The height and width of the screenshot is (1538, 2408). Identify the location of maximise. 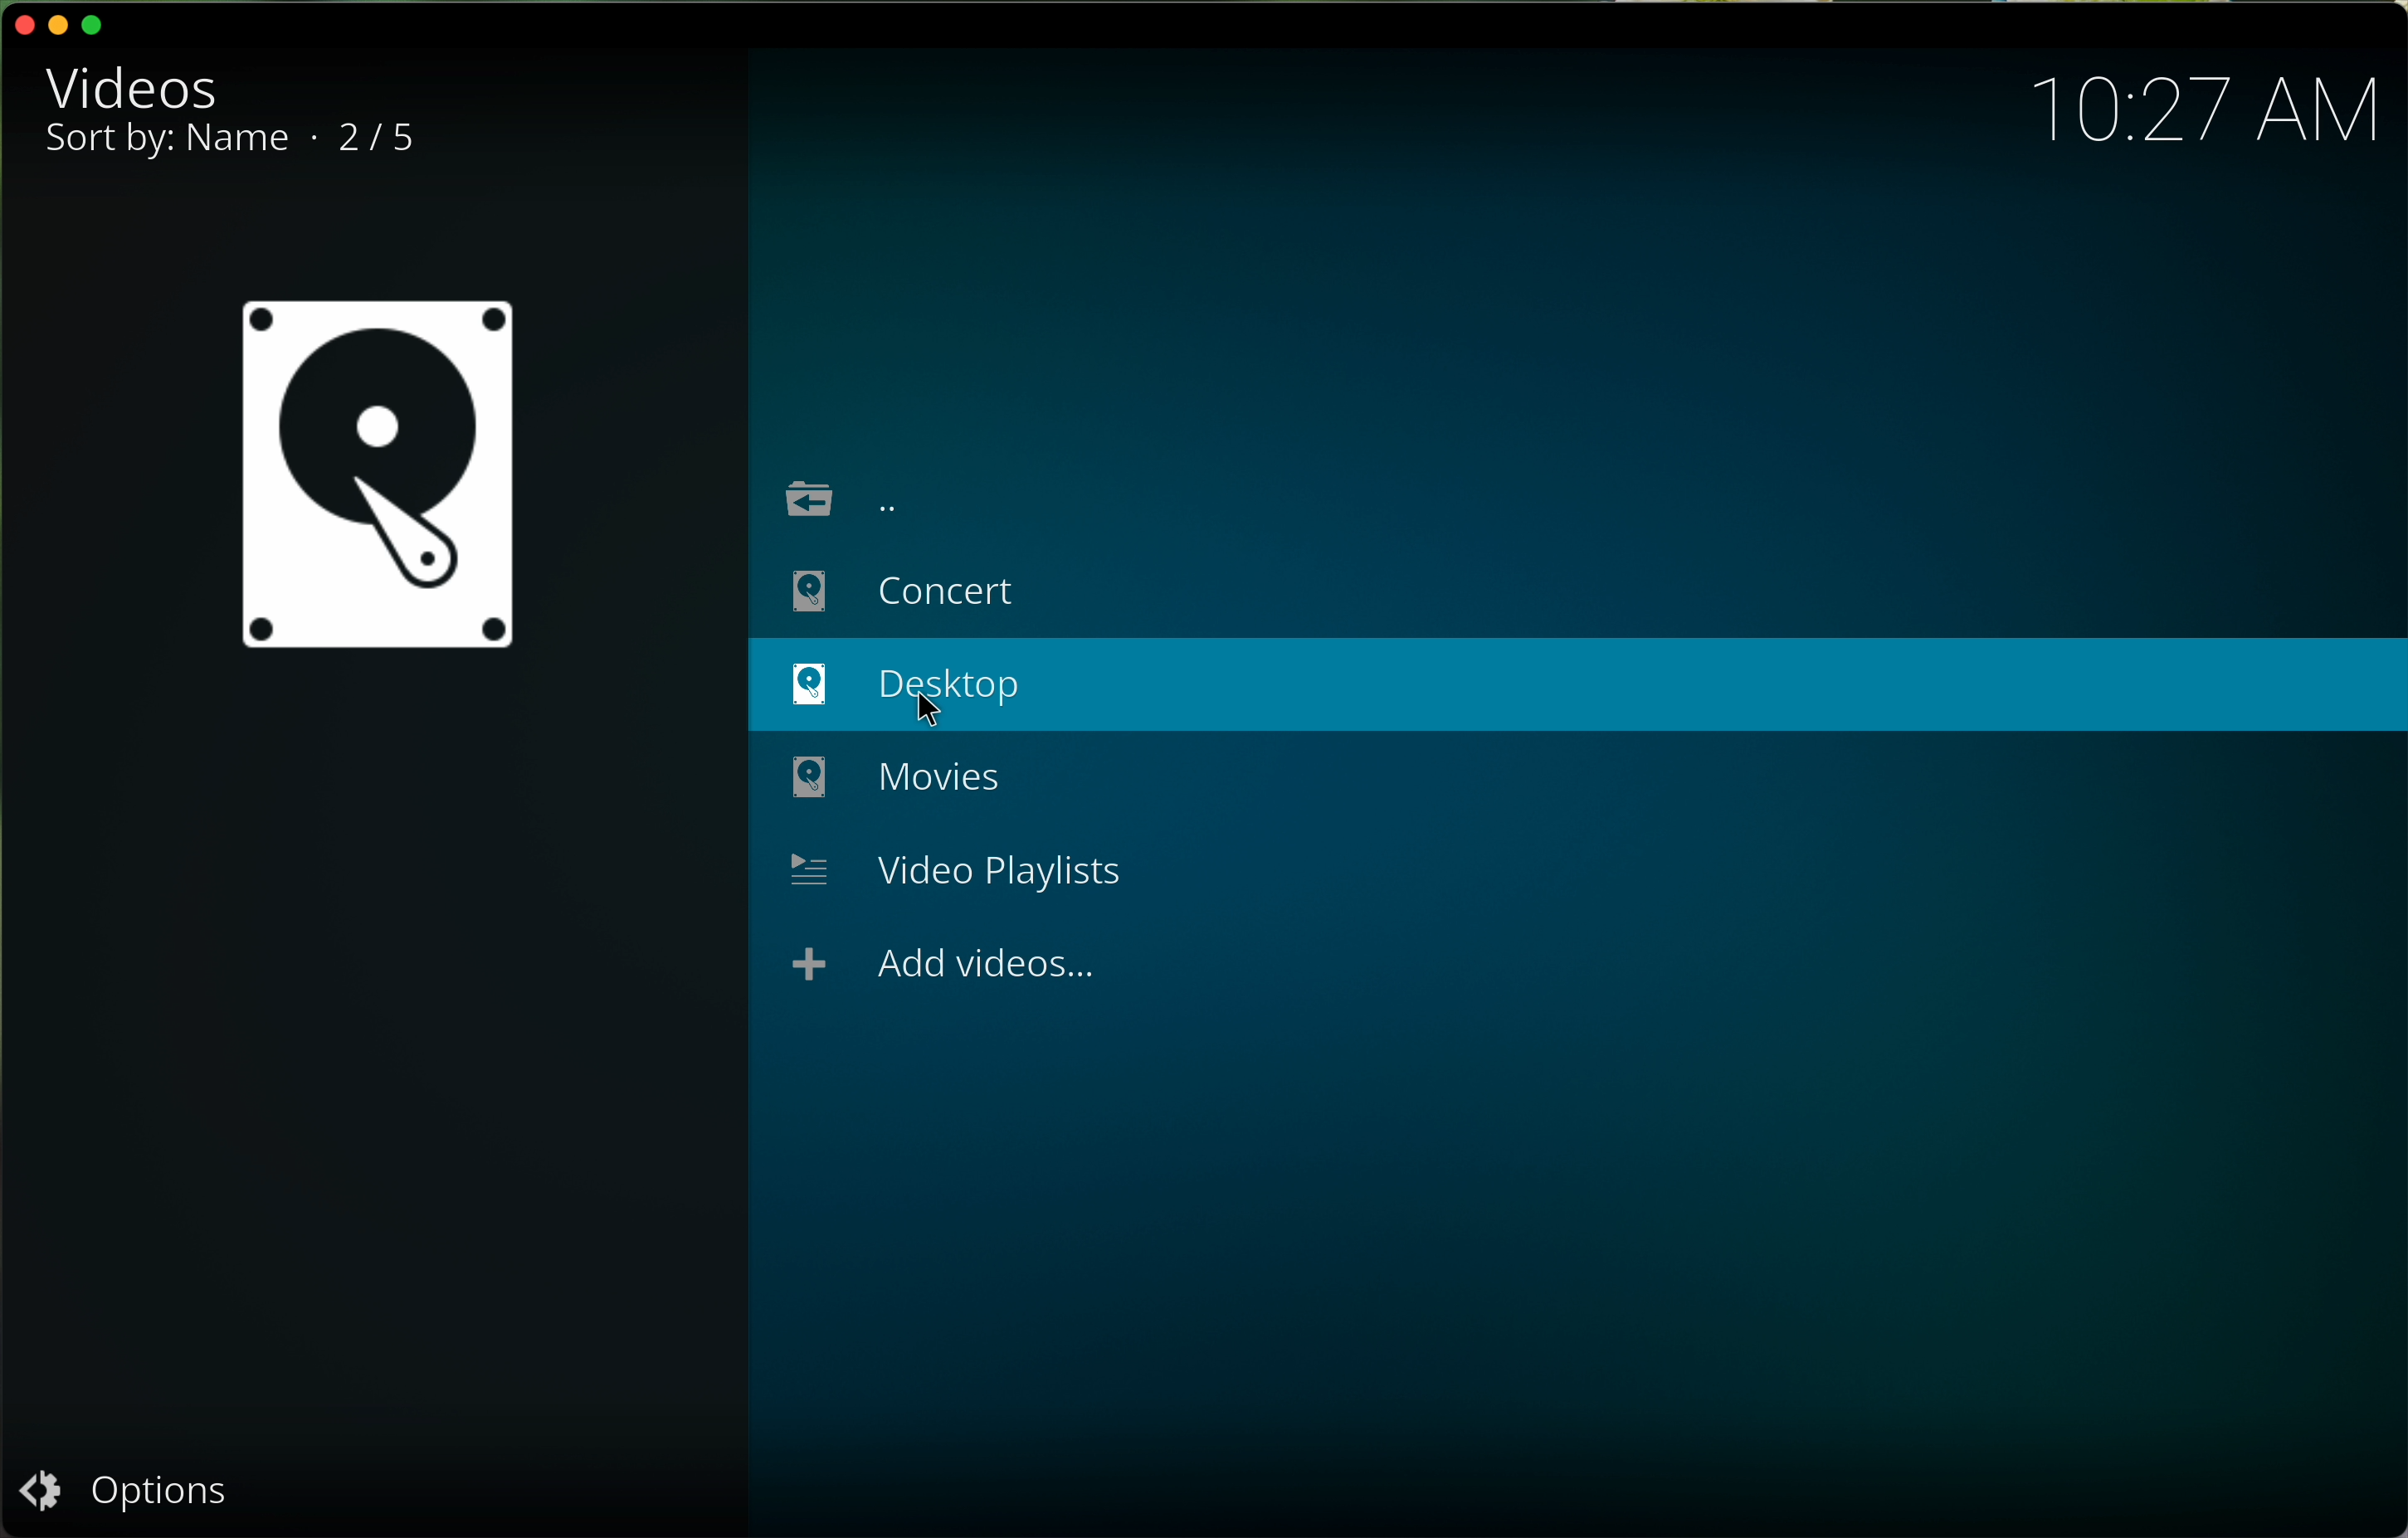
(103, 22).